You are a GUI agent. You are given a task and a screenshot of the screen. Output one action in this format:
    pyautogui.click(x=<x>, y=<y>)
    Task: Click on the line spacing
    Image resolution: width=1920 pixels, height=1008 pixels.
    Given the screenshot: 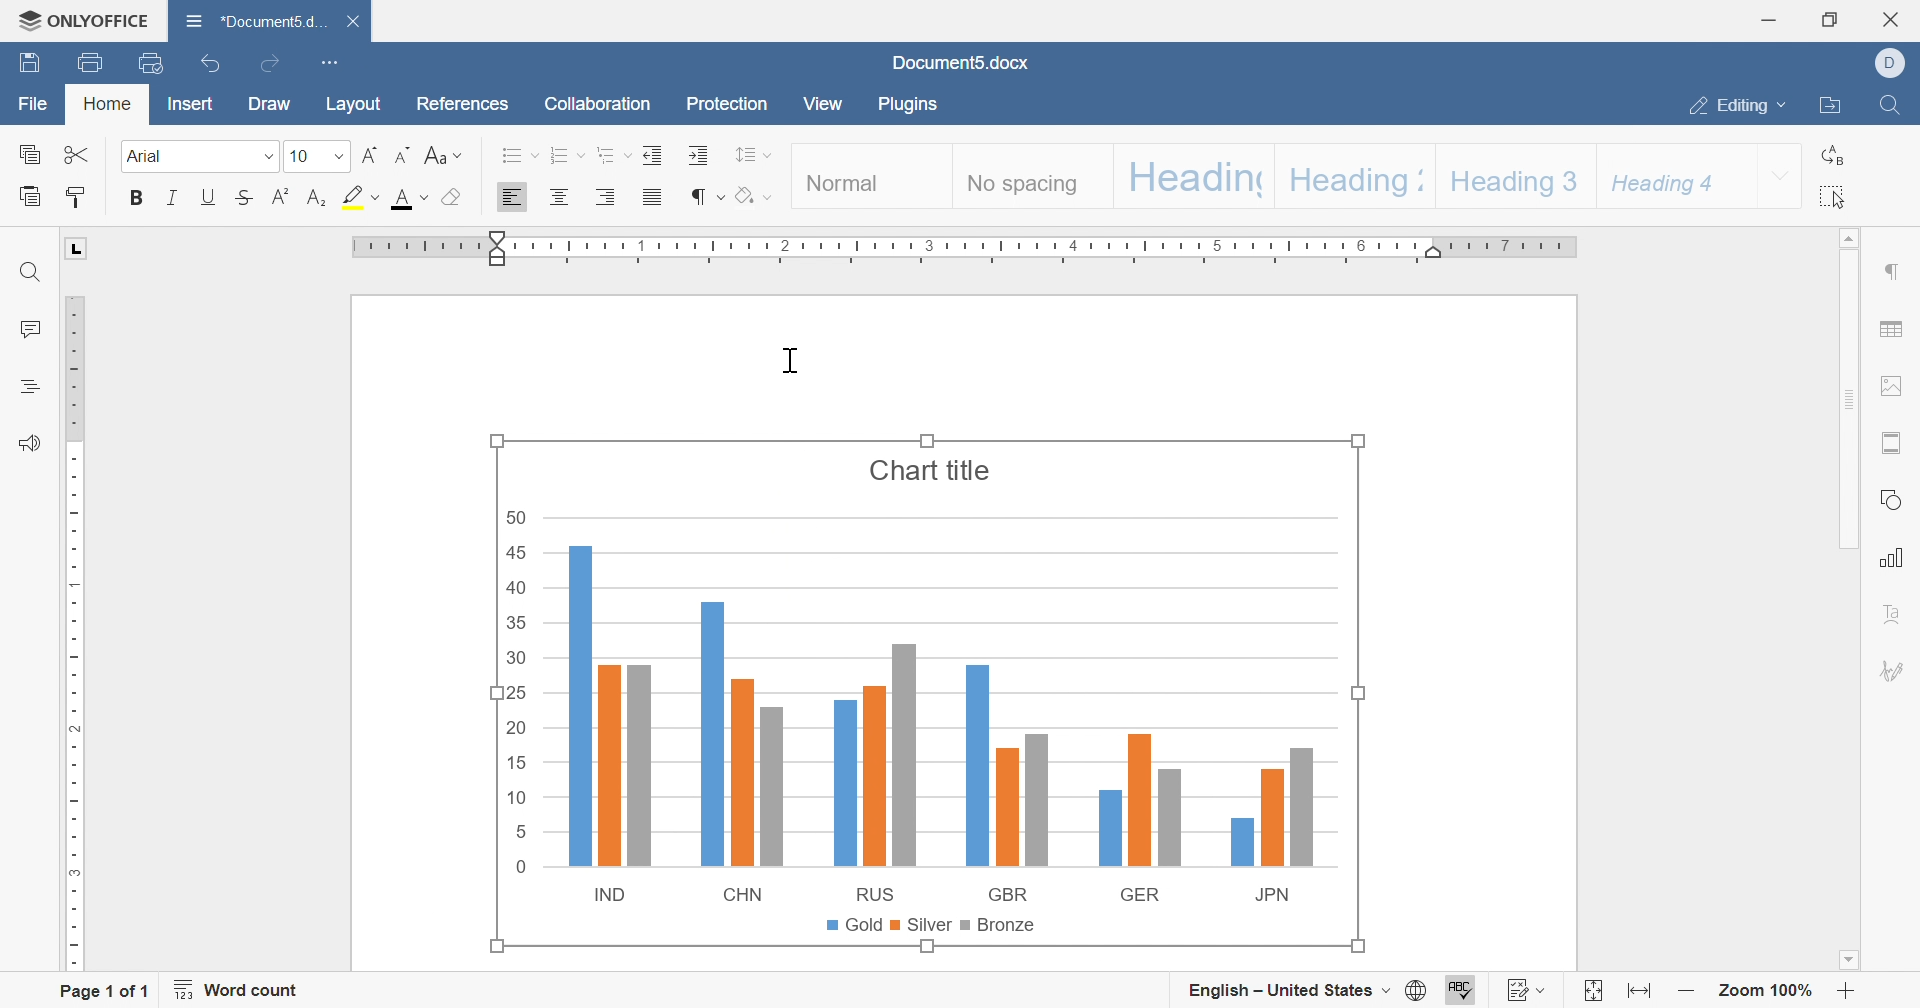 What is the action you would take?
    pyautogui.click(x=754, y=154)
    